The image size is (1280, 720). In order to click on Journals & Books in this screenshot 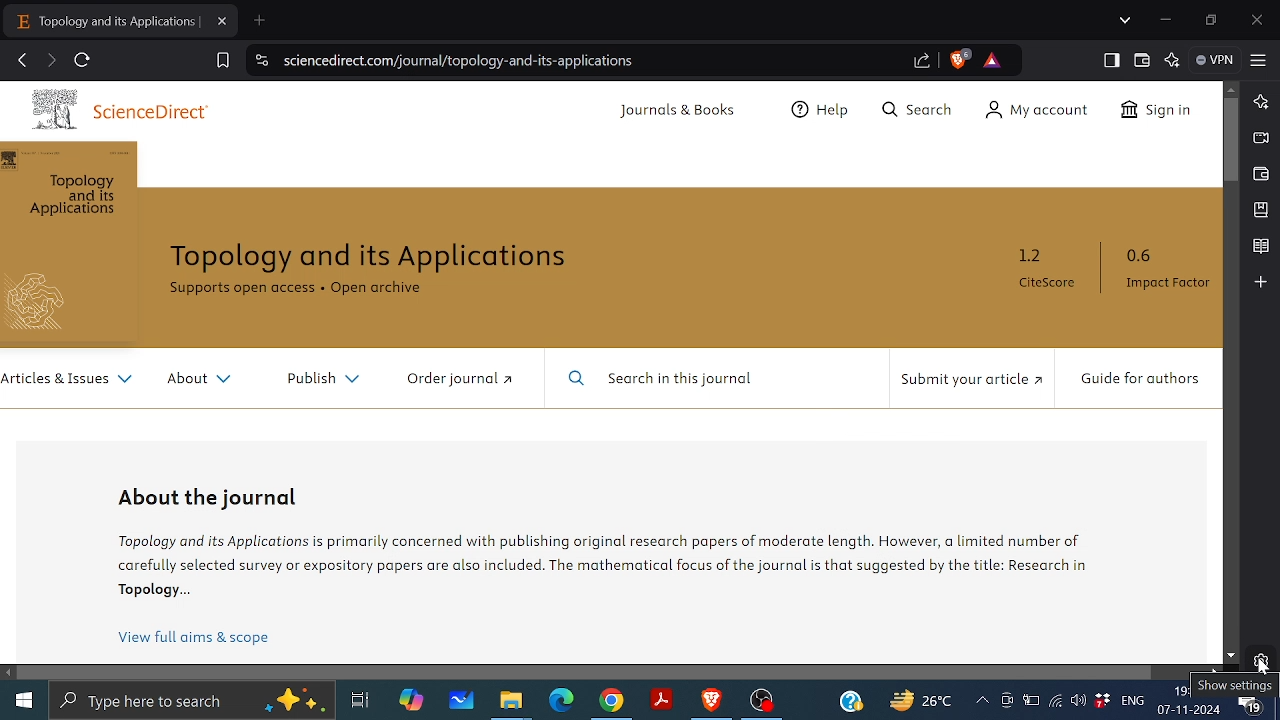, I will do `click(676, 111)`.